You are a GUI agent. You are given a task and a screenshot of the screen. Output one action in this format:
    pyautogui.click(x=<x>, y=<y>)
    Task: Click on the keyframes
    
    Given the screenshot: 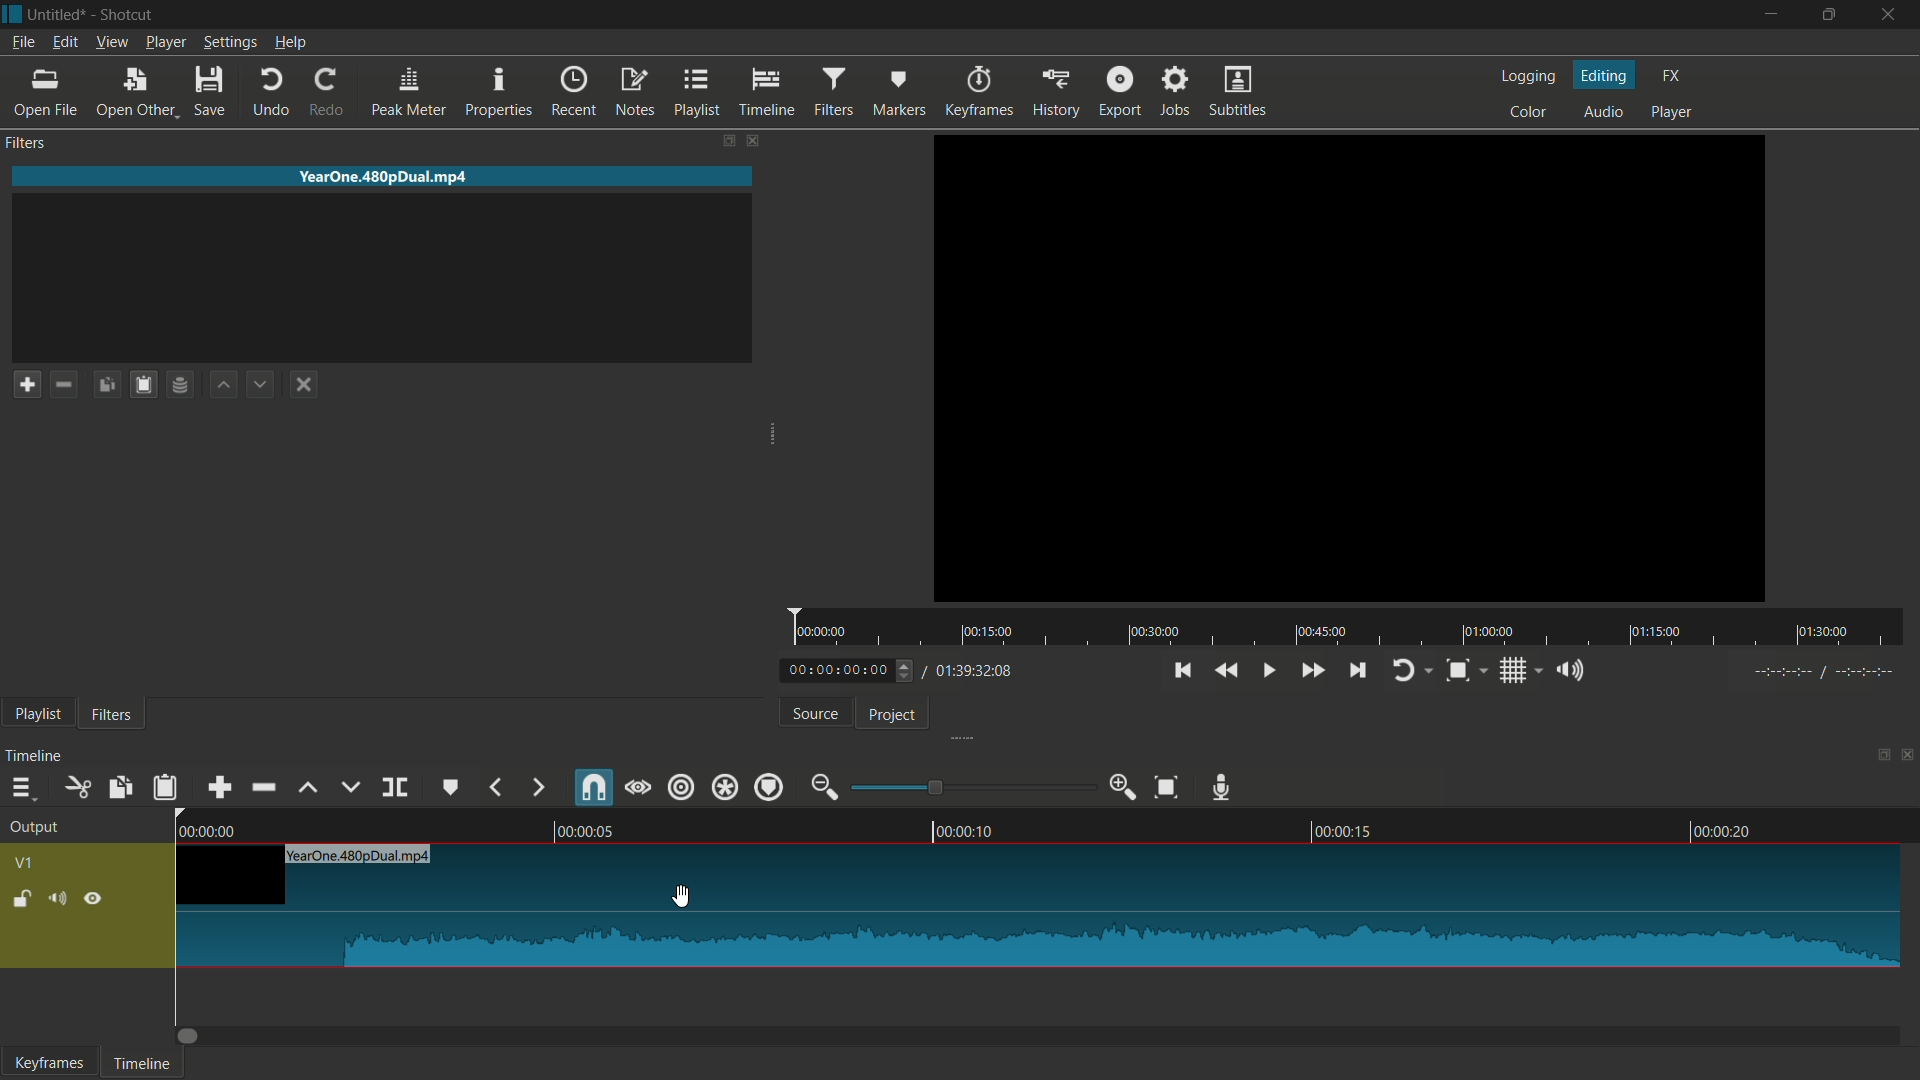 What is the action you would take?
    pyautogui.click(x=47, y=1063)
    